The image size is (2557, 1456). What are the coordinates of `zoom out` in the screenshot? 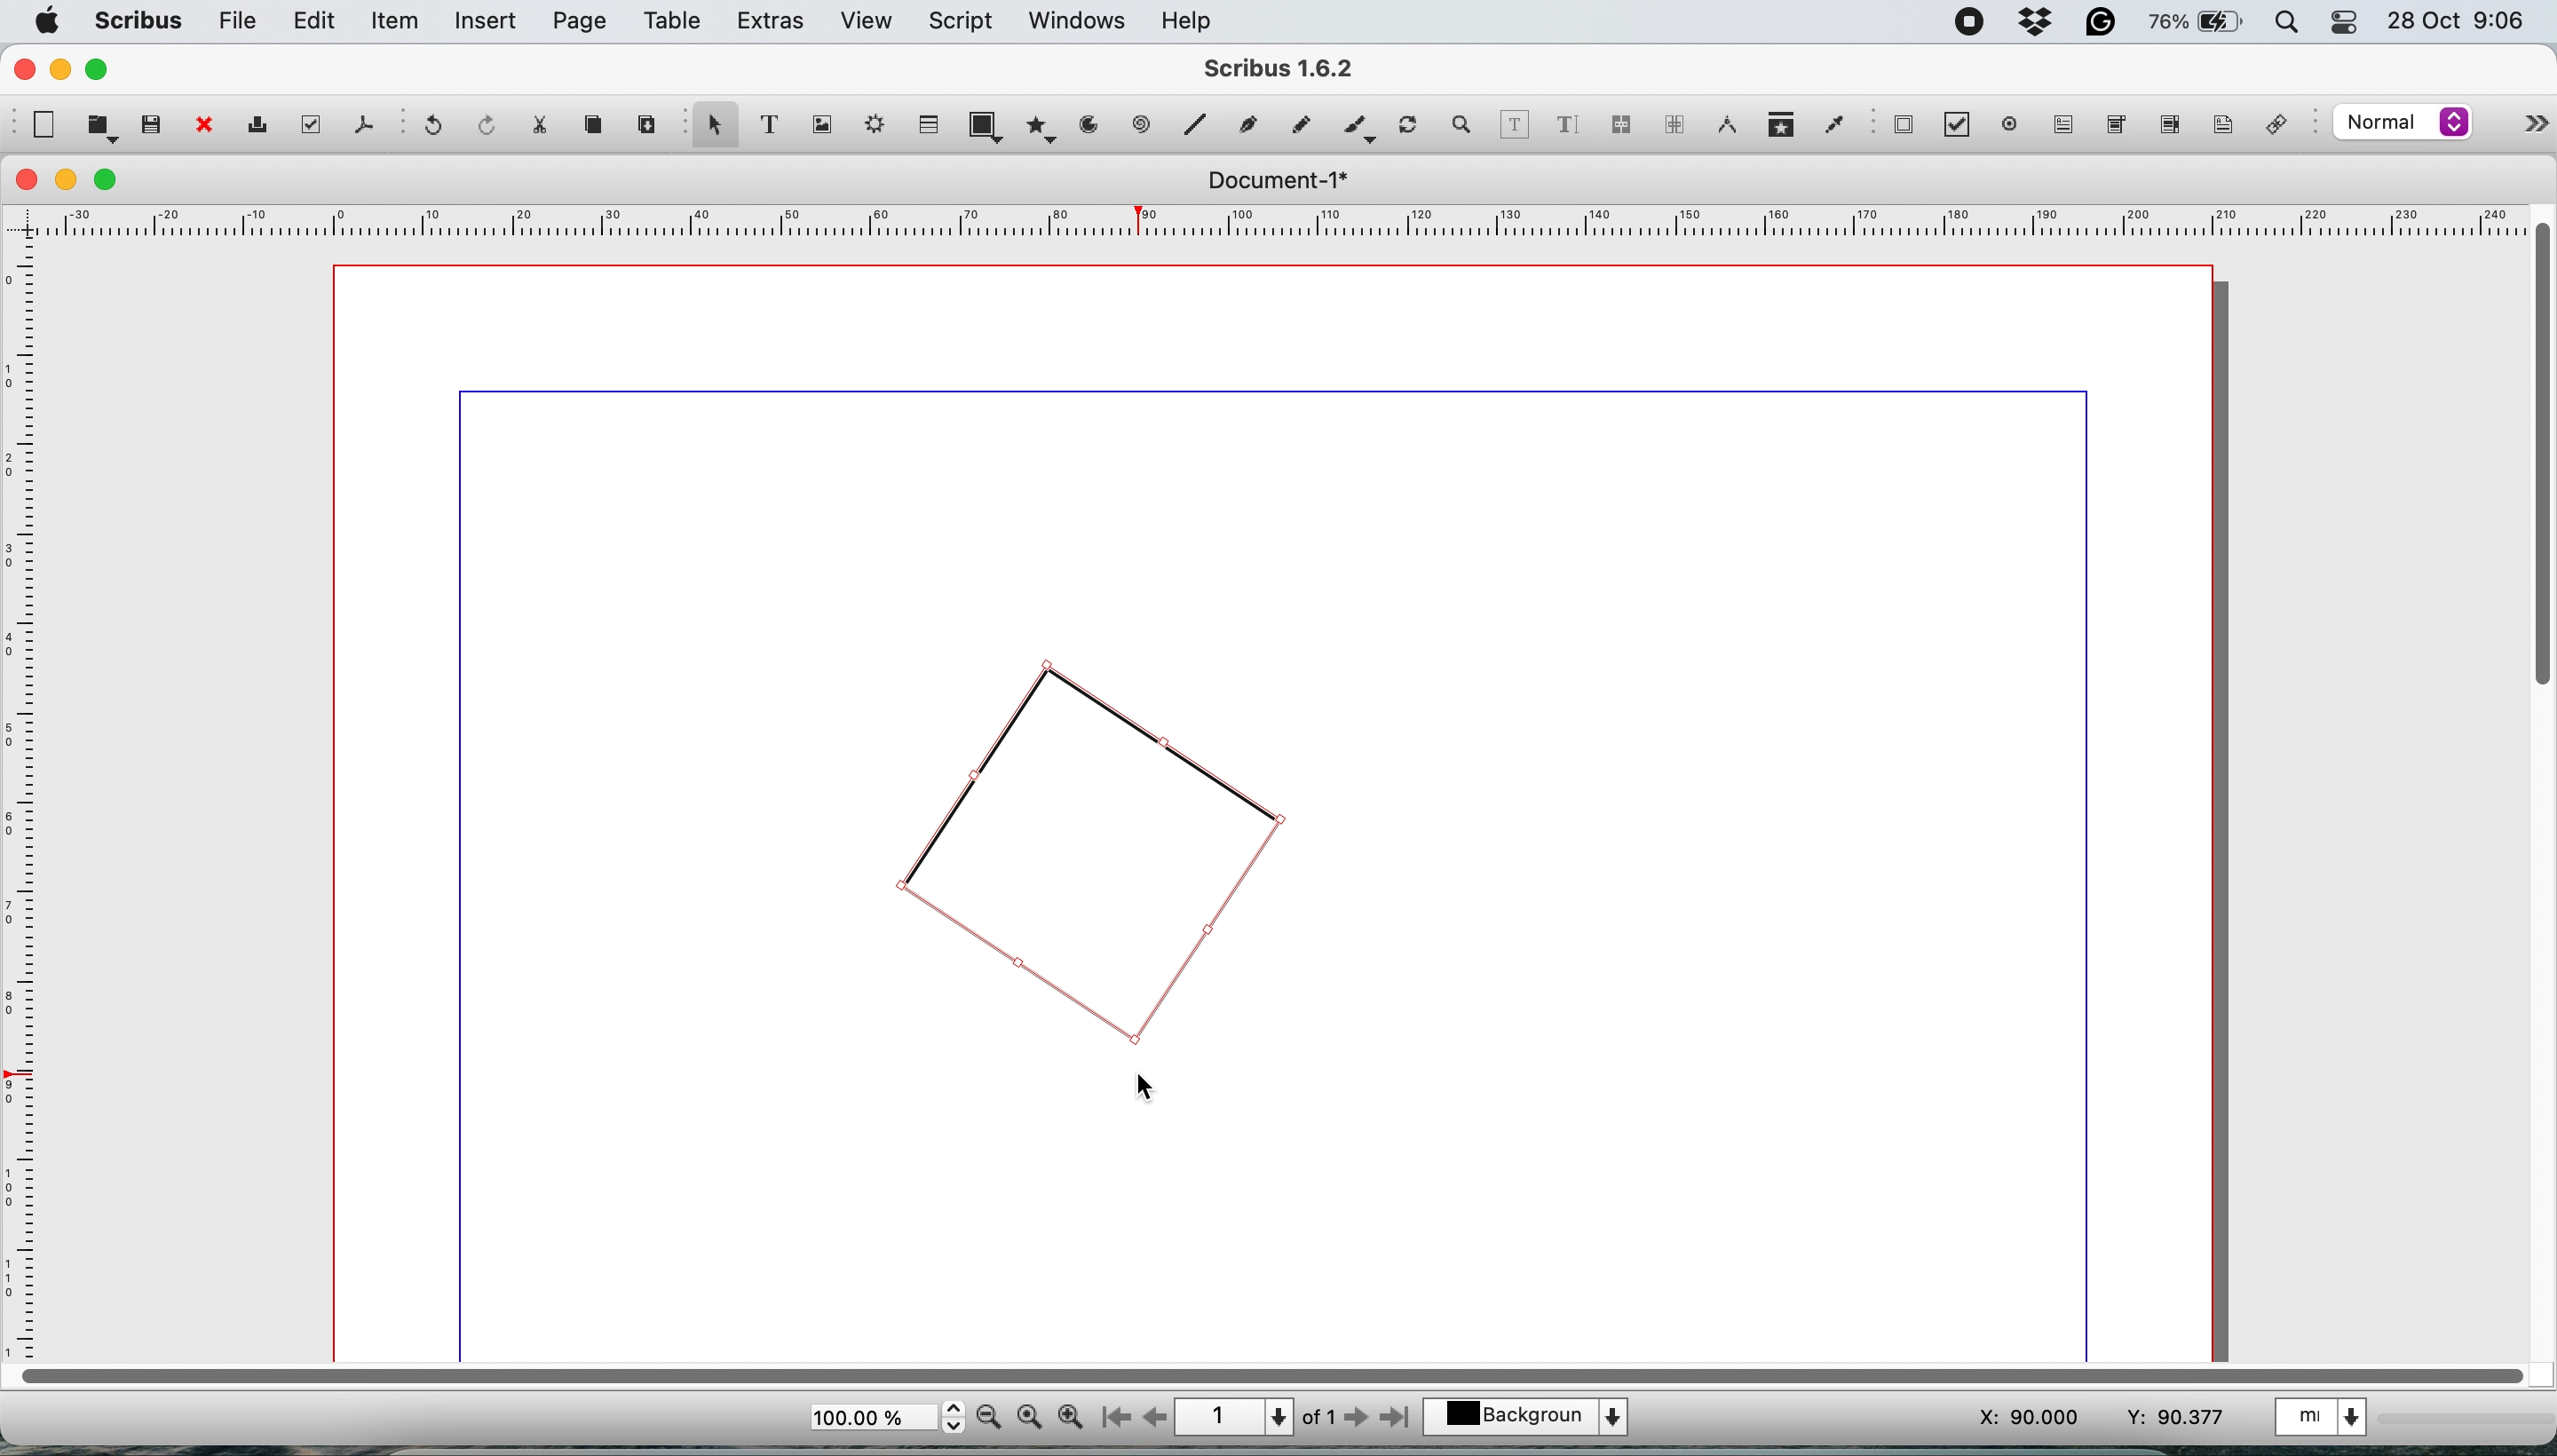 It's located at (989, 1419).